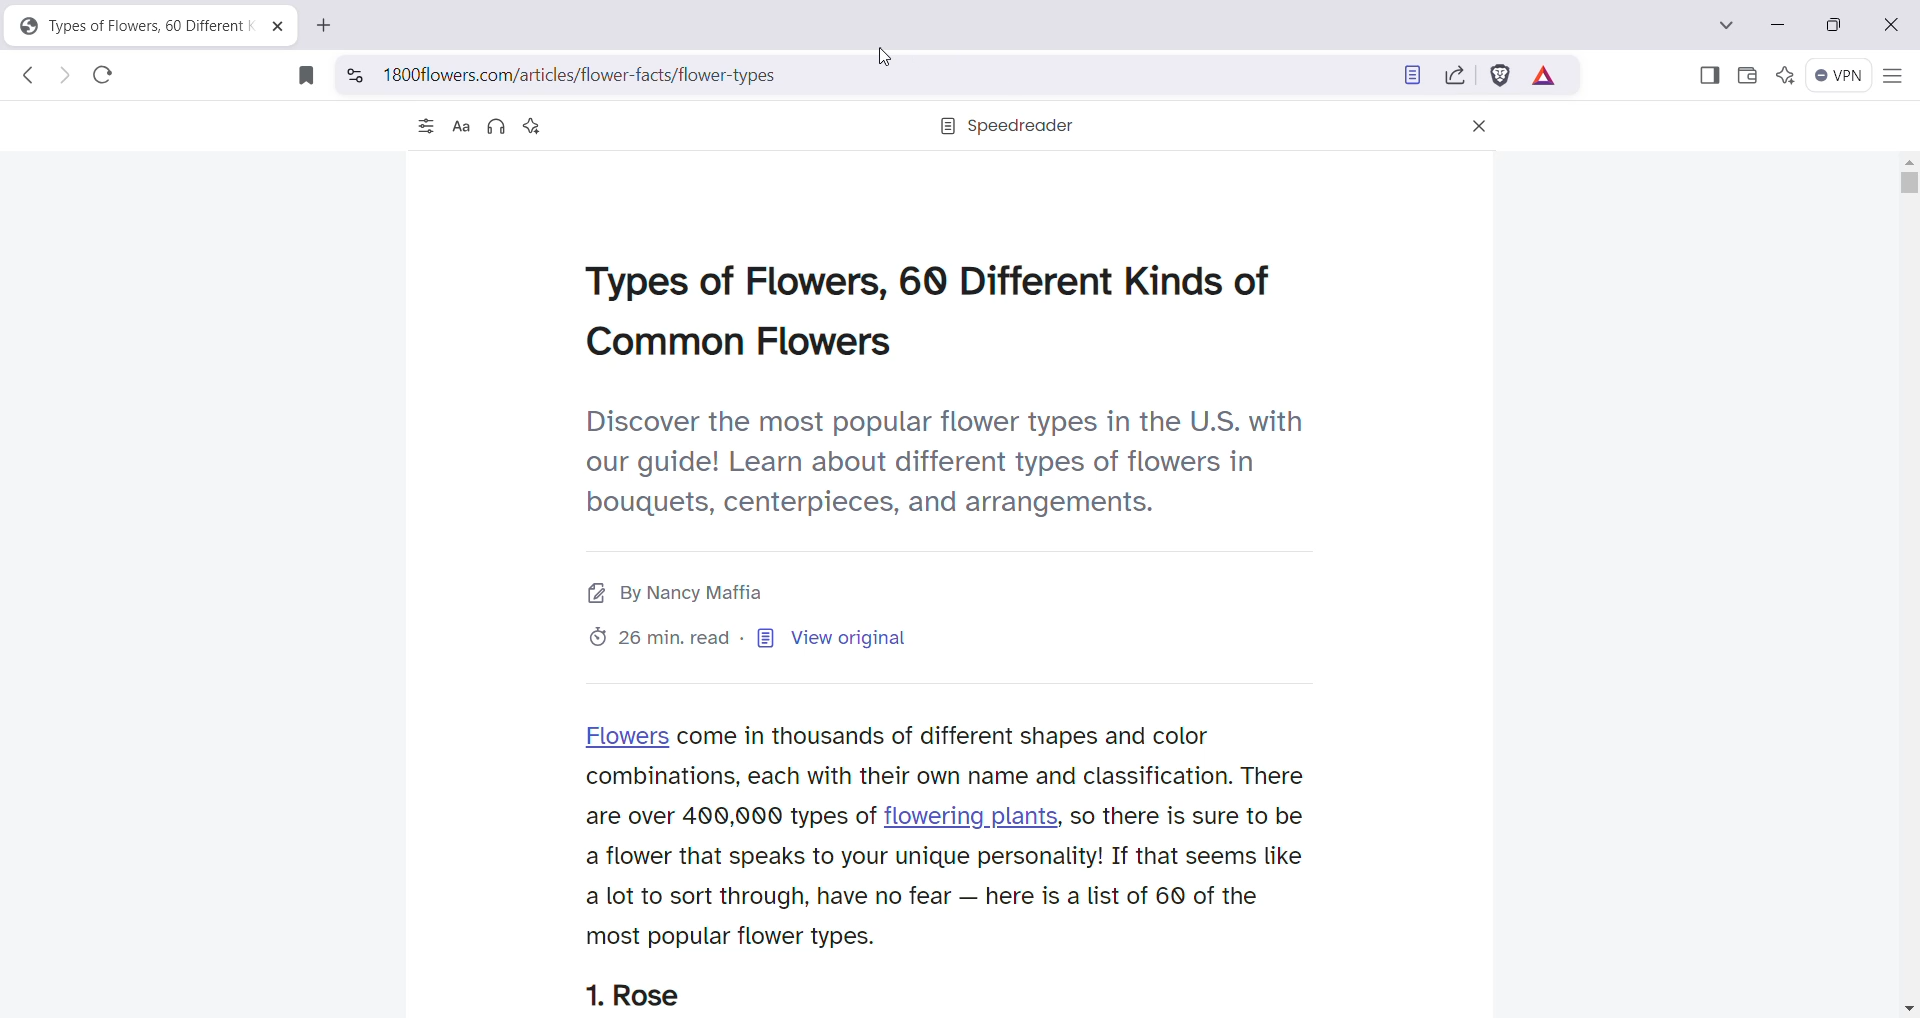 Image resolution: width=1920 pixels, height=1018 pixels. I want to click on Tune Speedreader, so click(423, 128).